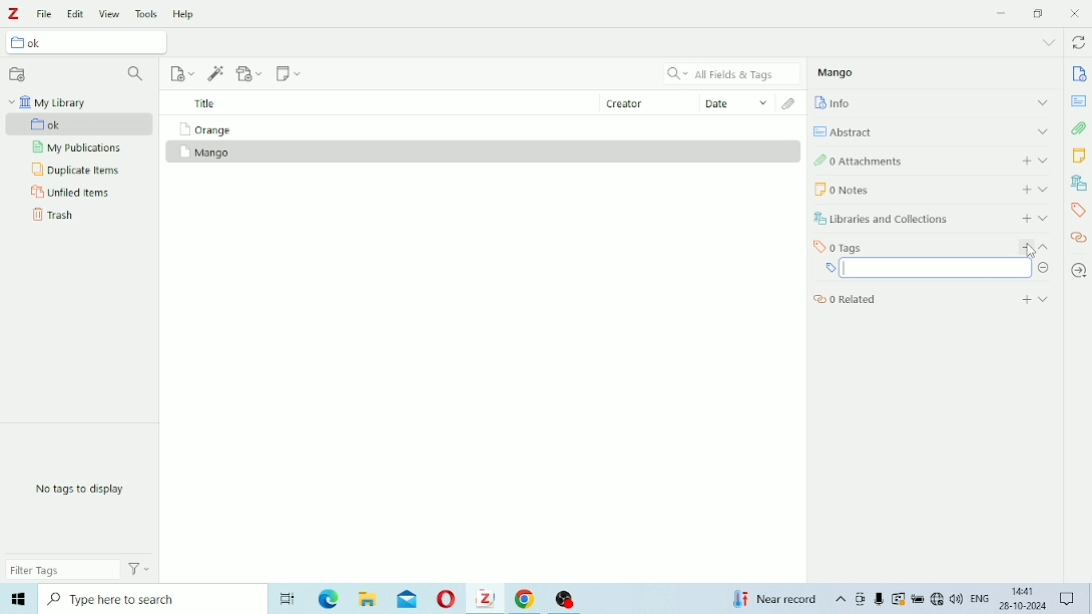  Describe the element at coordinates (1078, 183) in the screenshot. I see `Libraries and Collections` at that location.